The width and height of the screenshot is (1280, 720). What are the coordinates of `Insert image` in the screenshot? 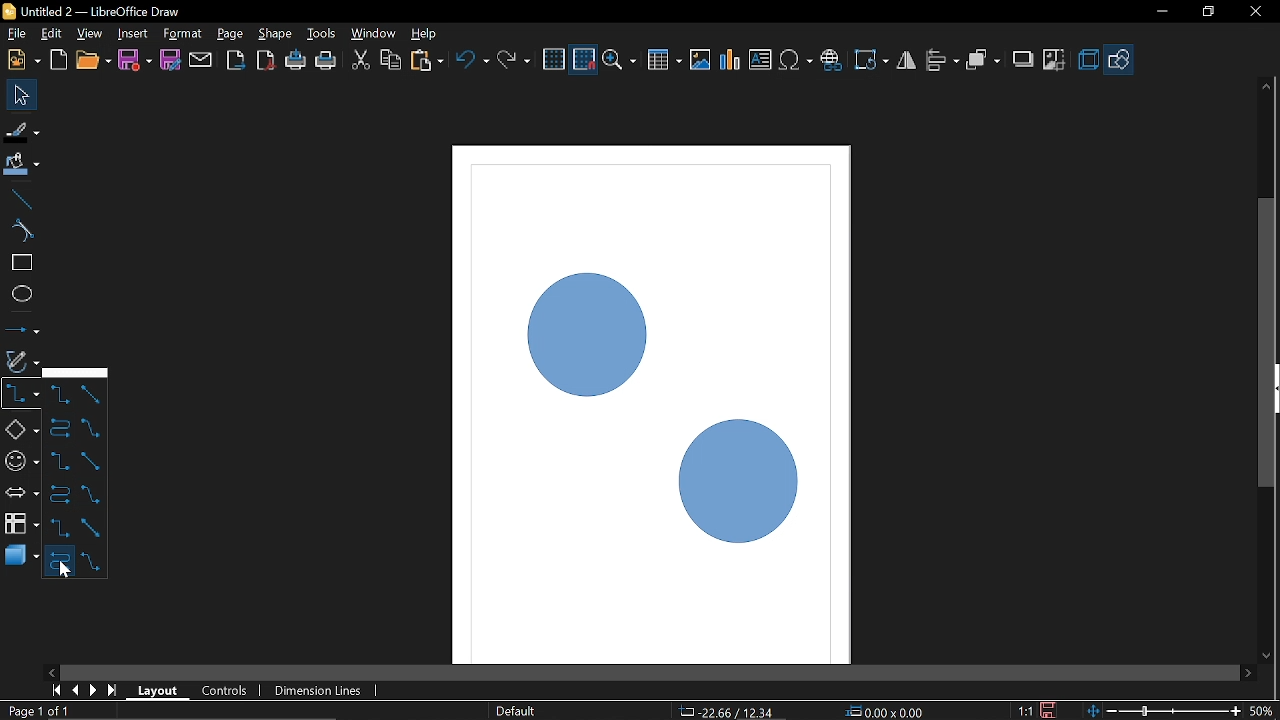 It's located at (700, 60).